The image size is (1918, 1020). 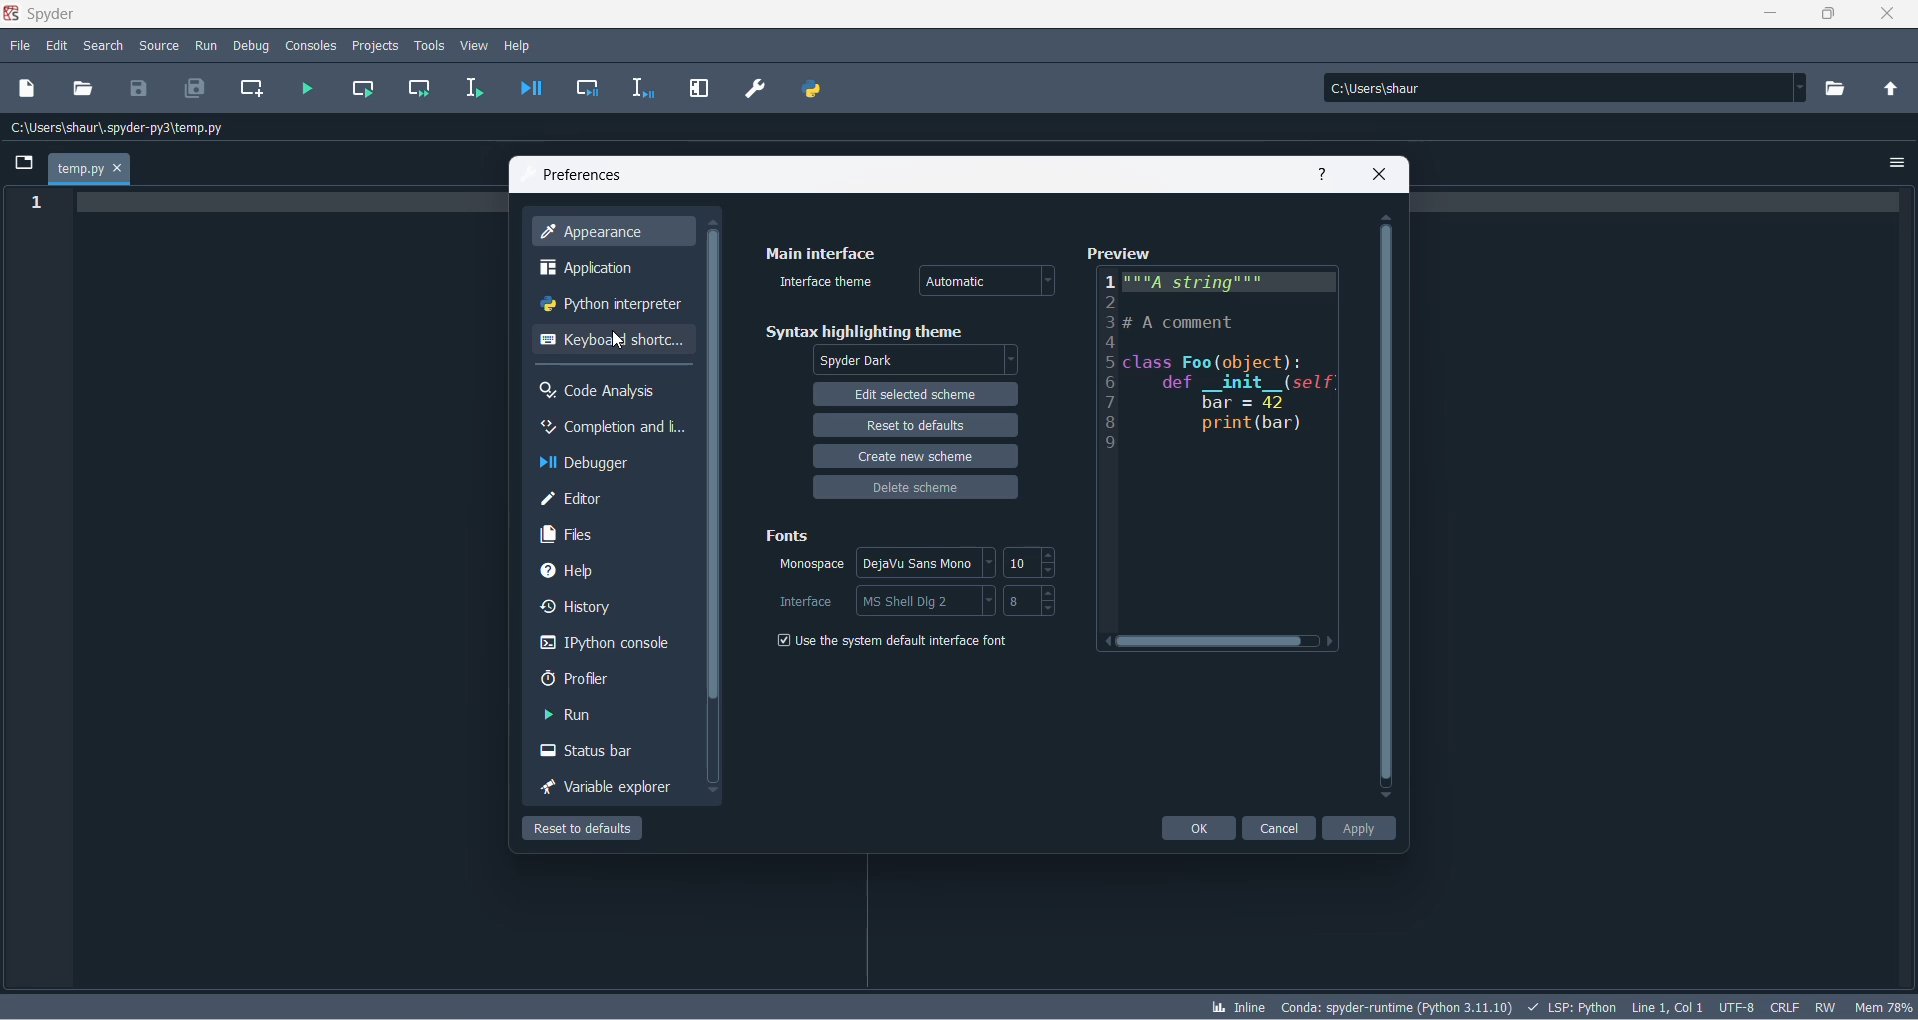 What do you see at coordinates (697, 90) in the screenshot?
I see `MAXIMIZE CURRENT PANE` at bounding box center [697, 90].